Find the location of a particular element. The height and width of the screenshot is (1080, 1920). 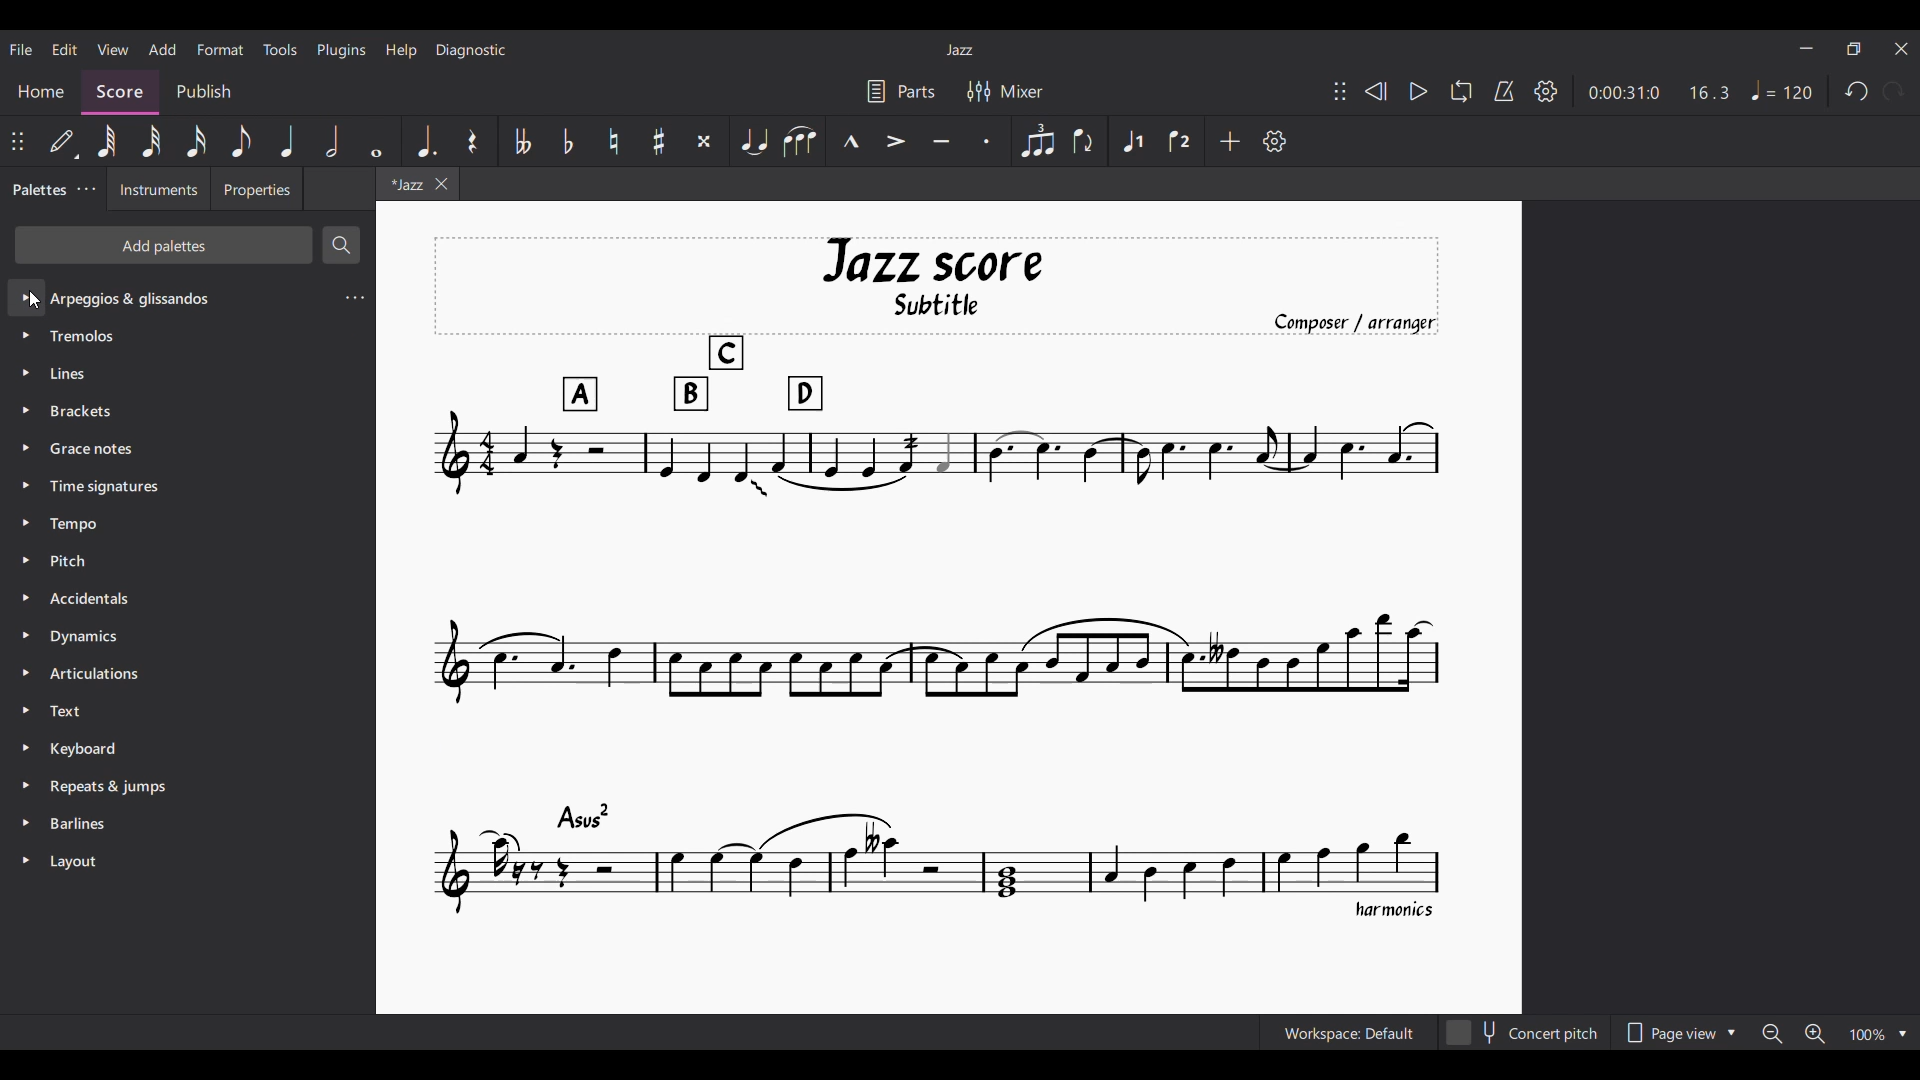

Redo is located at coordinates (1894, 91).